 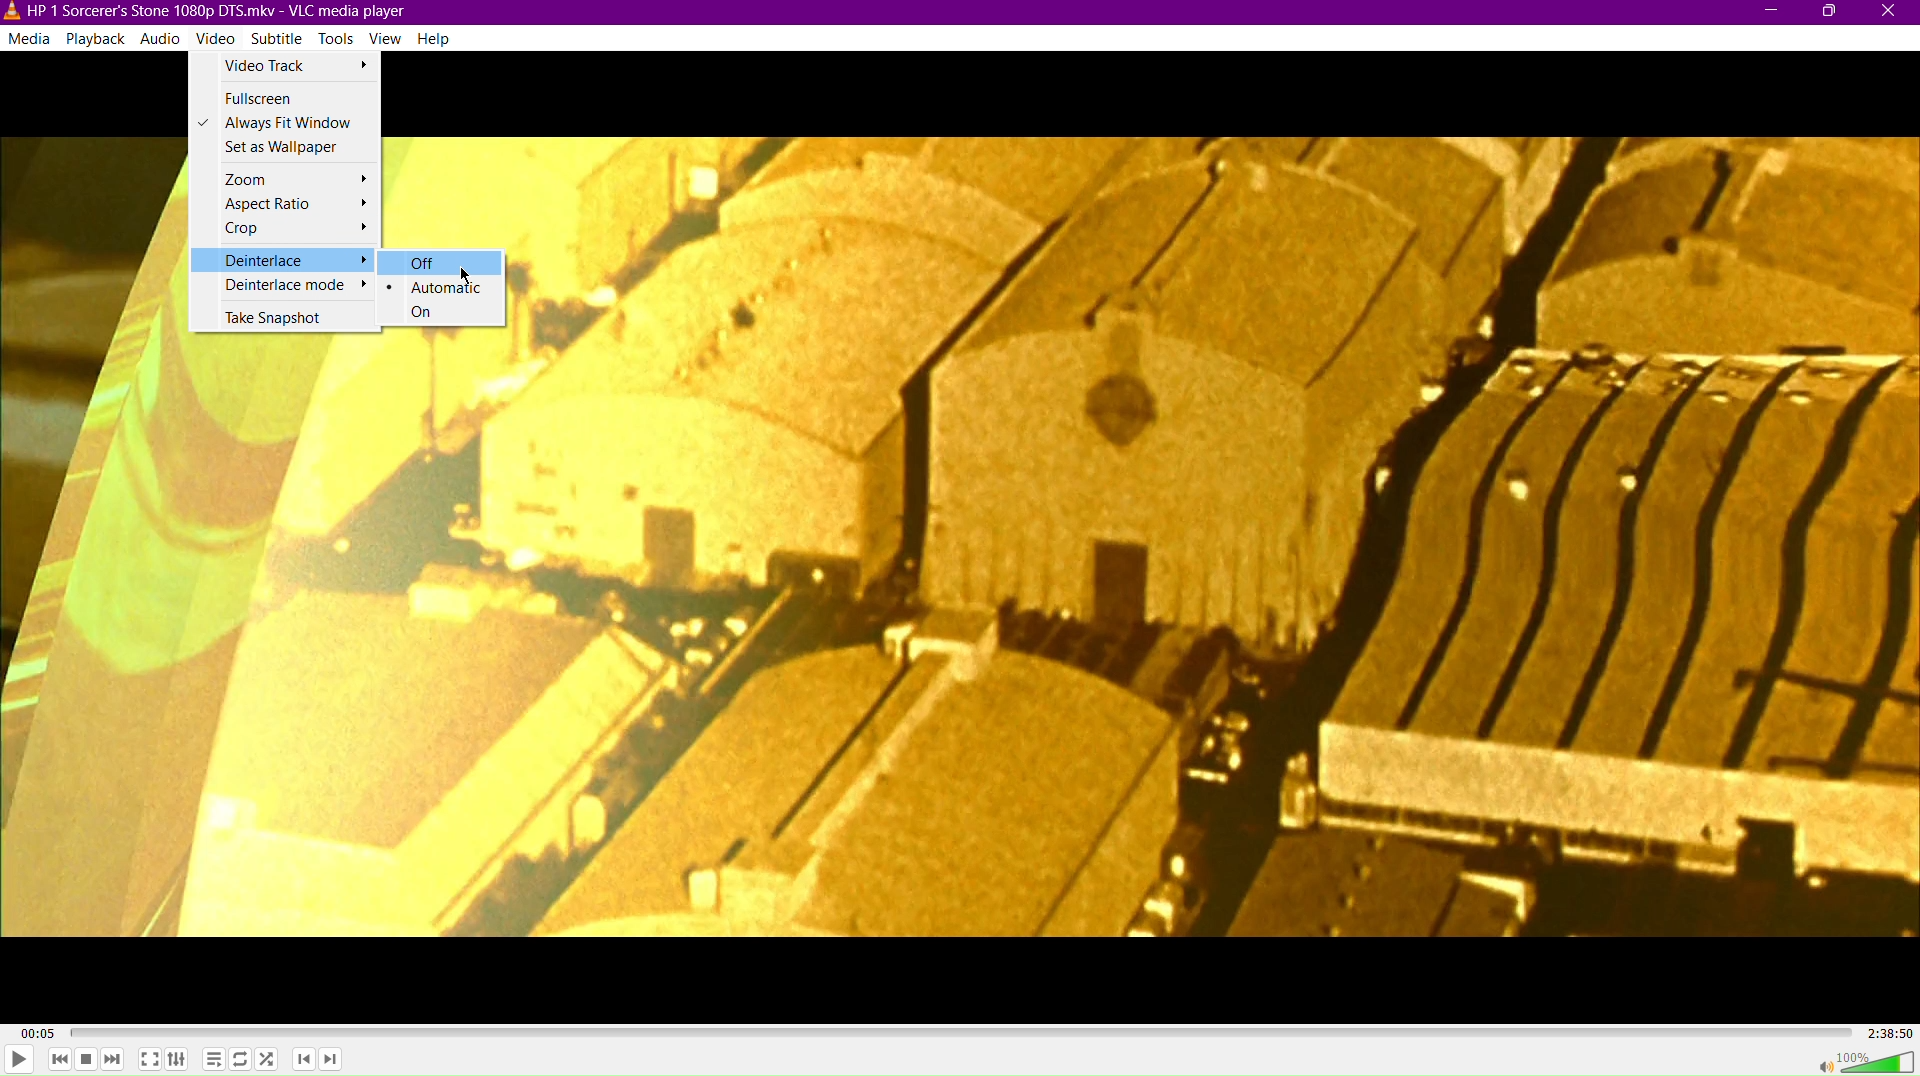 I want to click on Always Fit Window, so click(x=284, y=124).